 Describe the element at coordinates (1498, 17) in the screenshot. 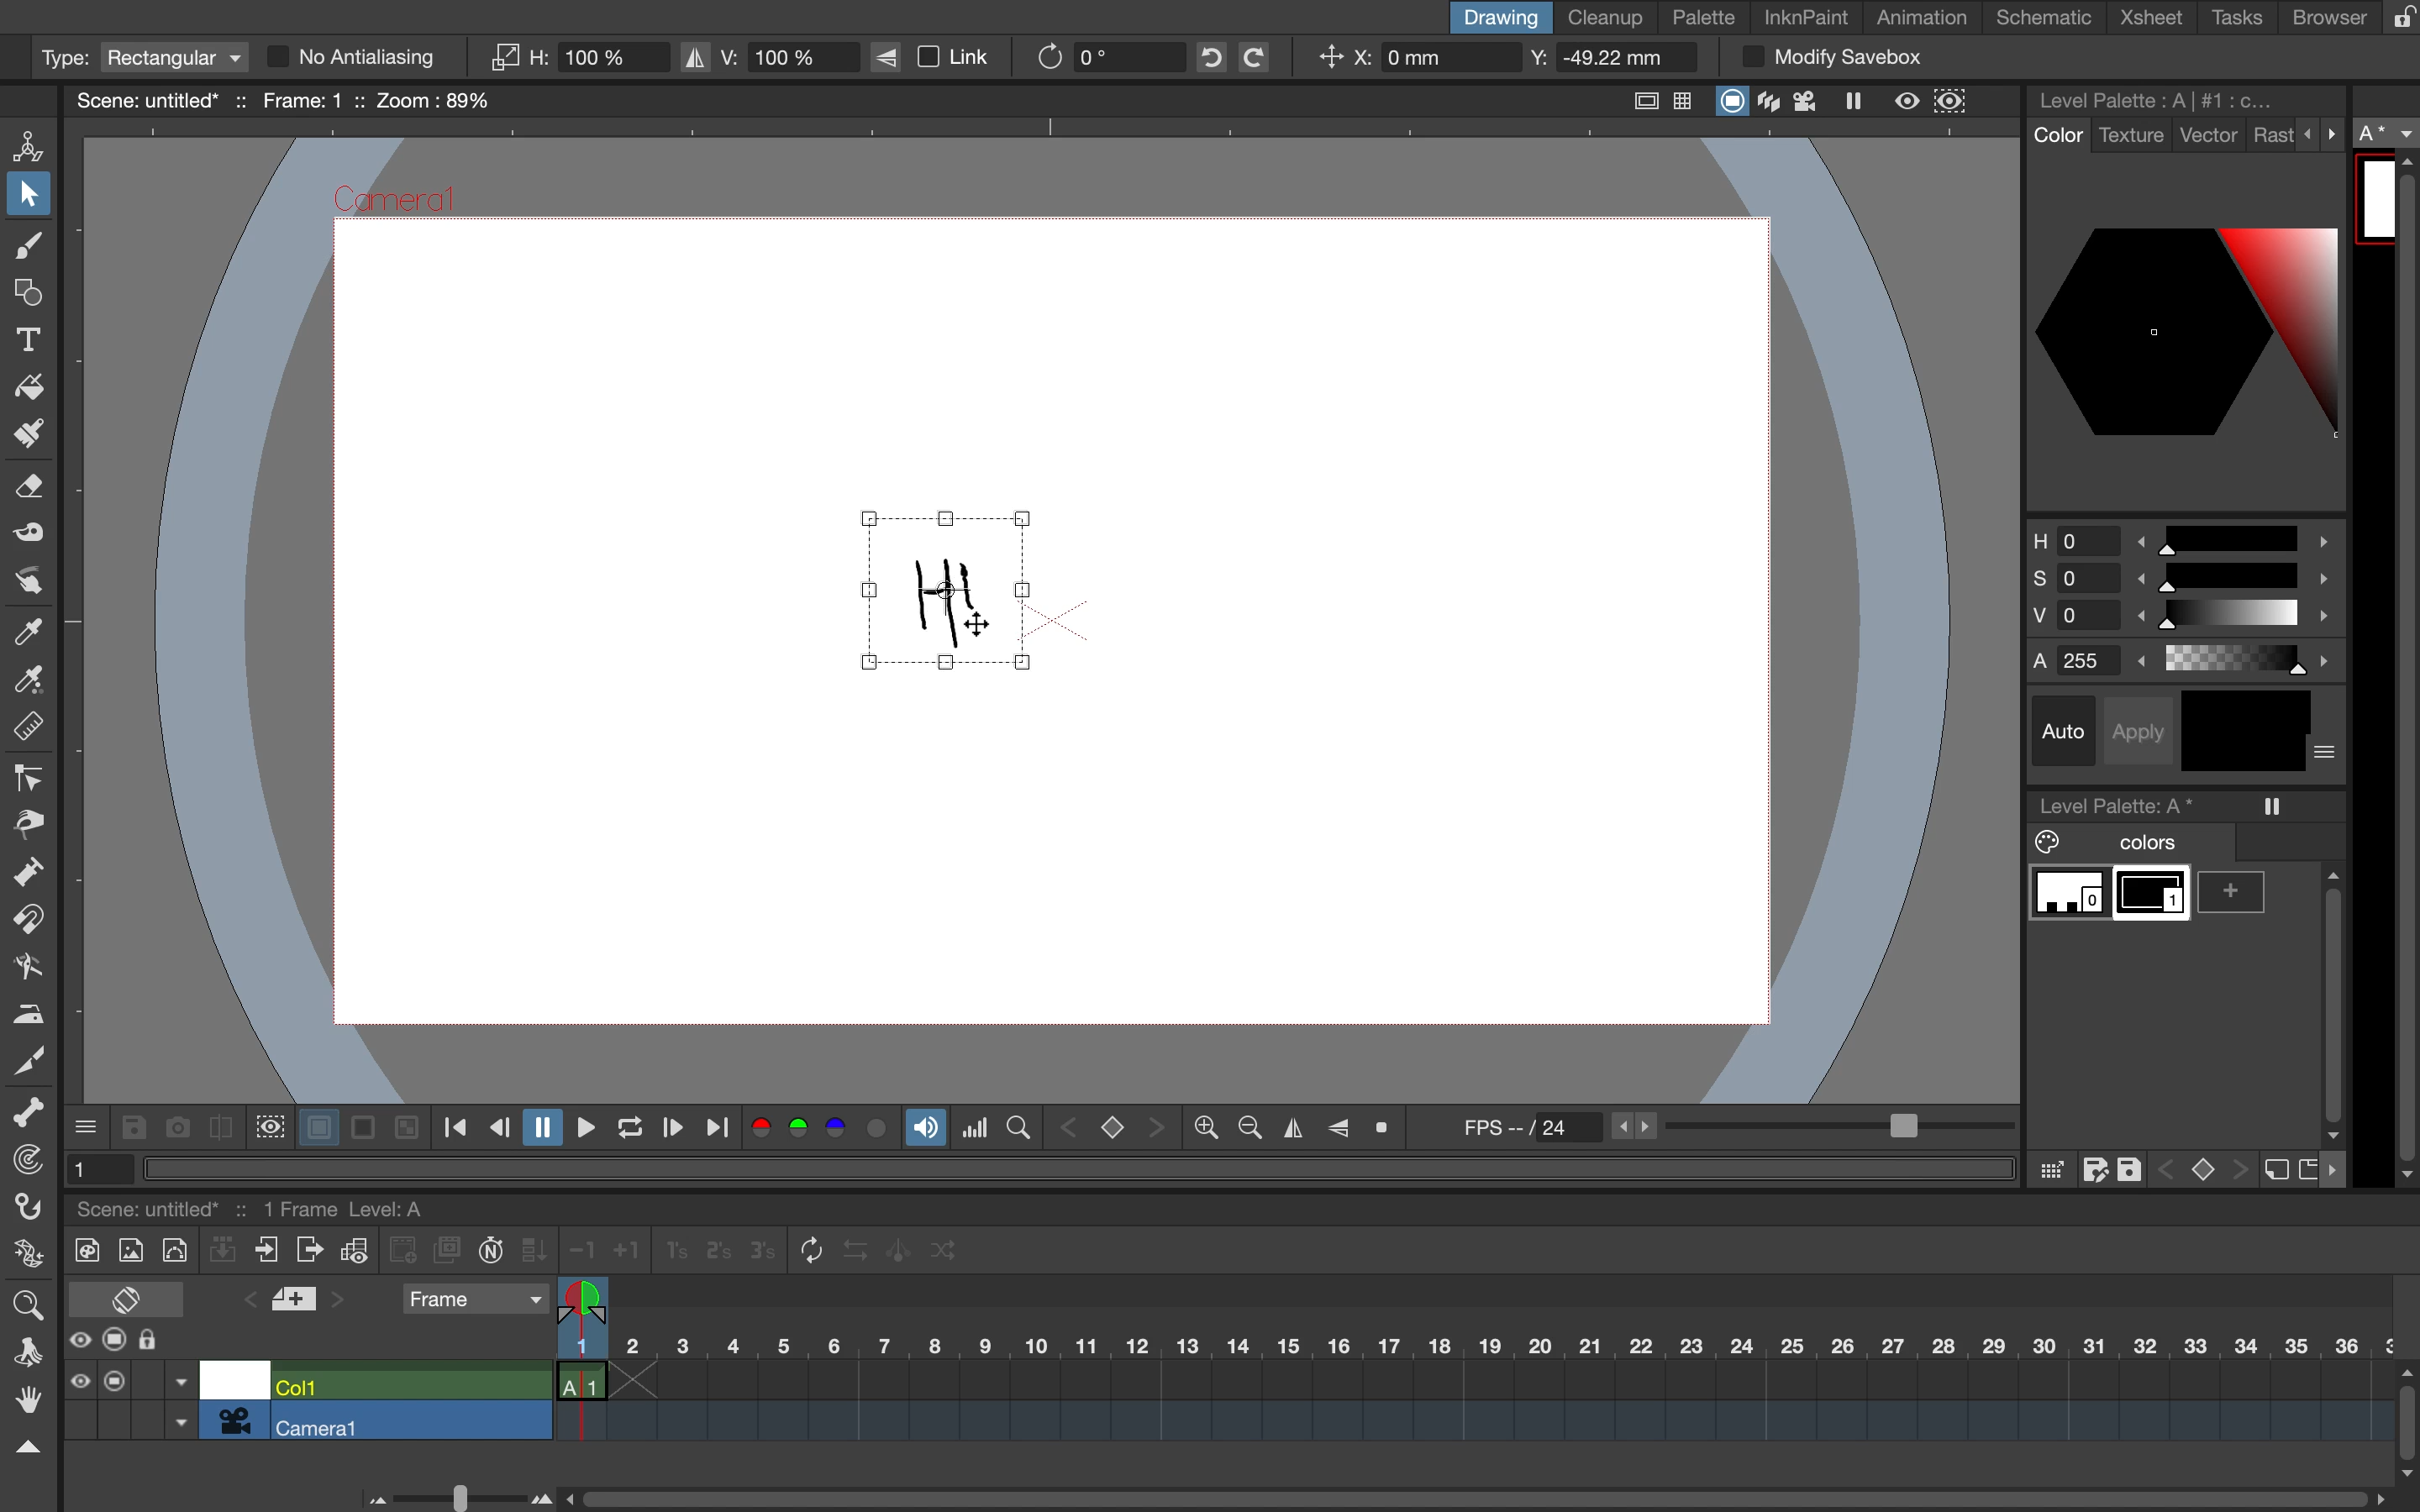

I see `drawing` at that location.